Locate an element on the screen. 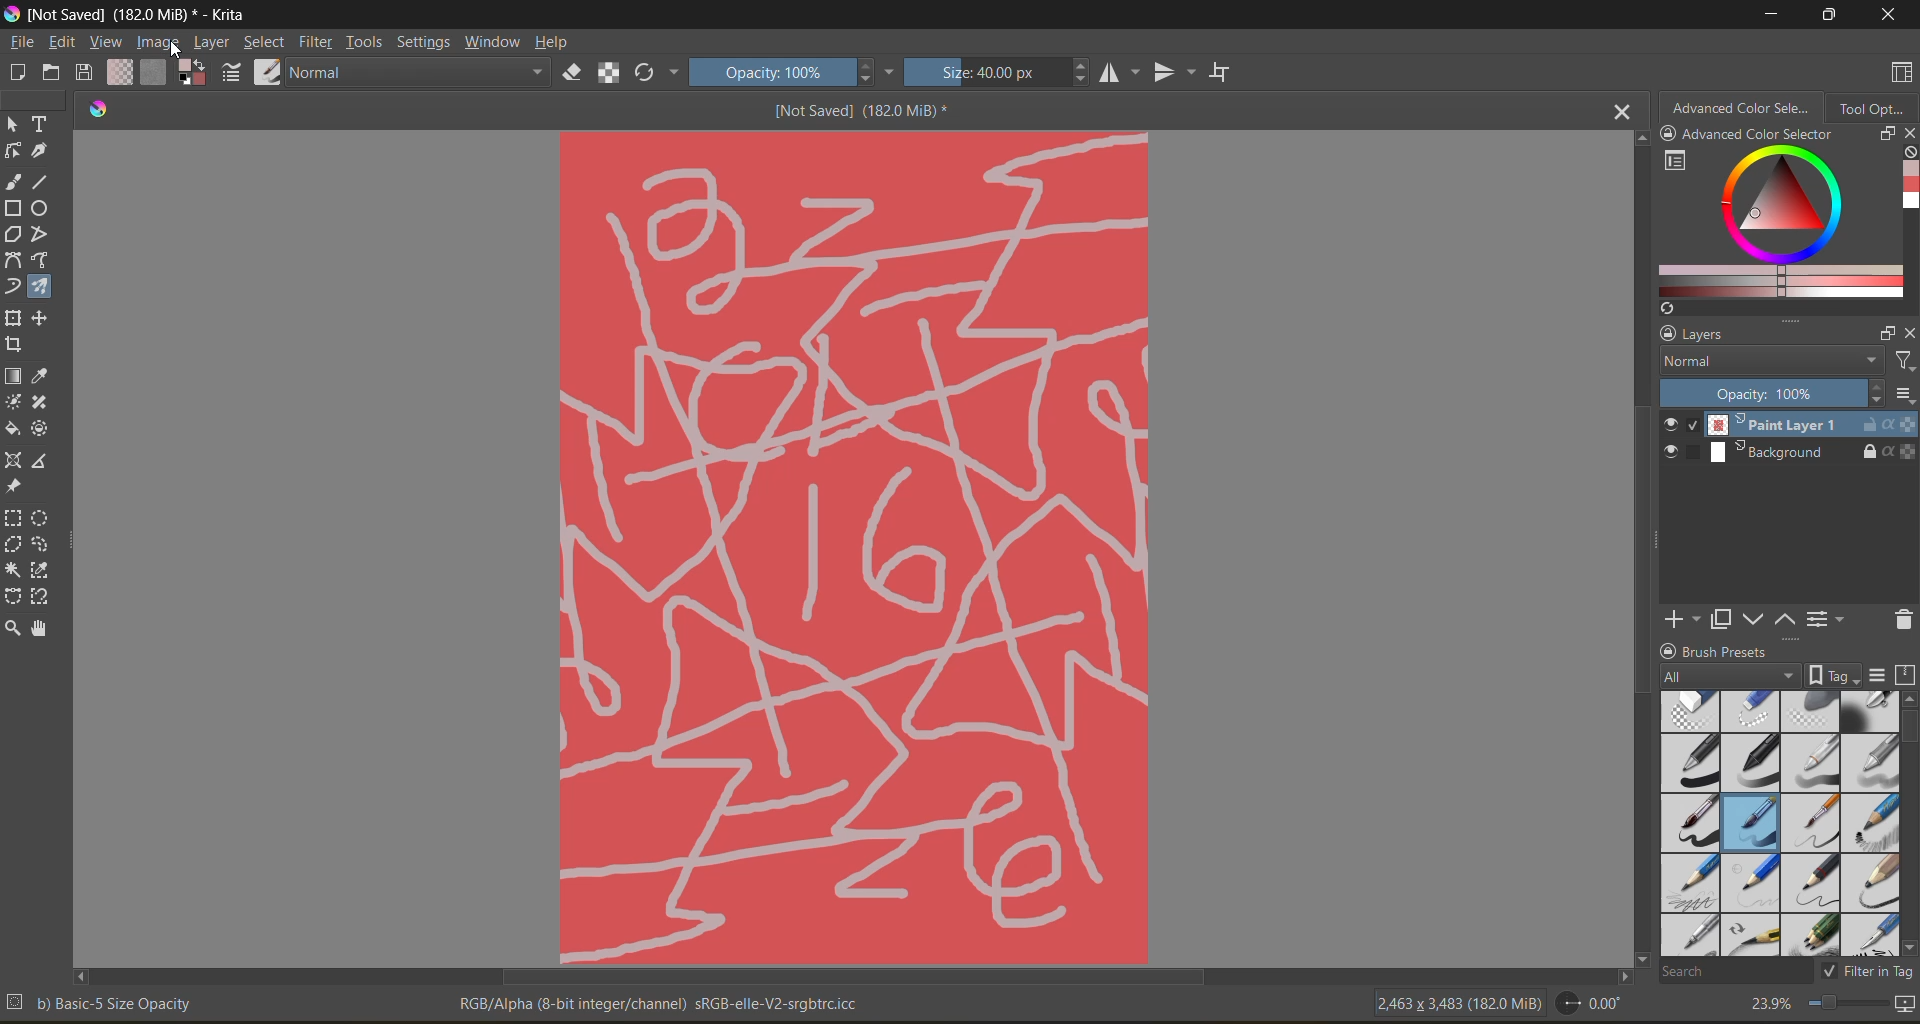  opacity is located at coordinates (797, 70).